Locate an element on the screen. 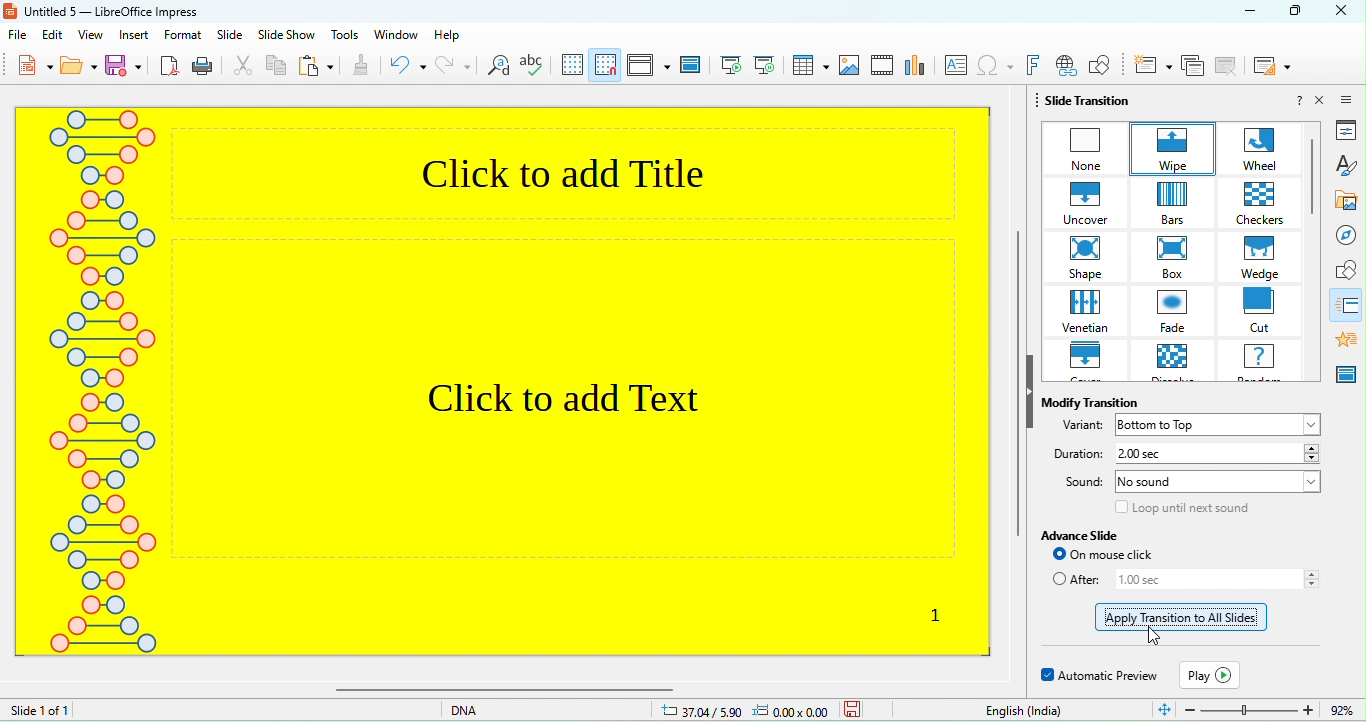 This screenshot has height=722, width=1366. on mouse click is located at coordinates (1133, 557).